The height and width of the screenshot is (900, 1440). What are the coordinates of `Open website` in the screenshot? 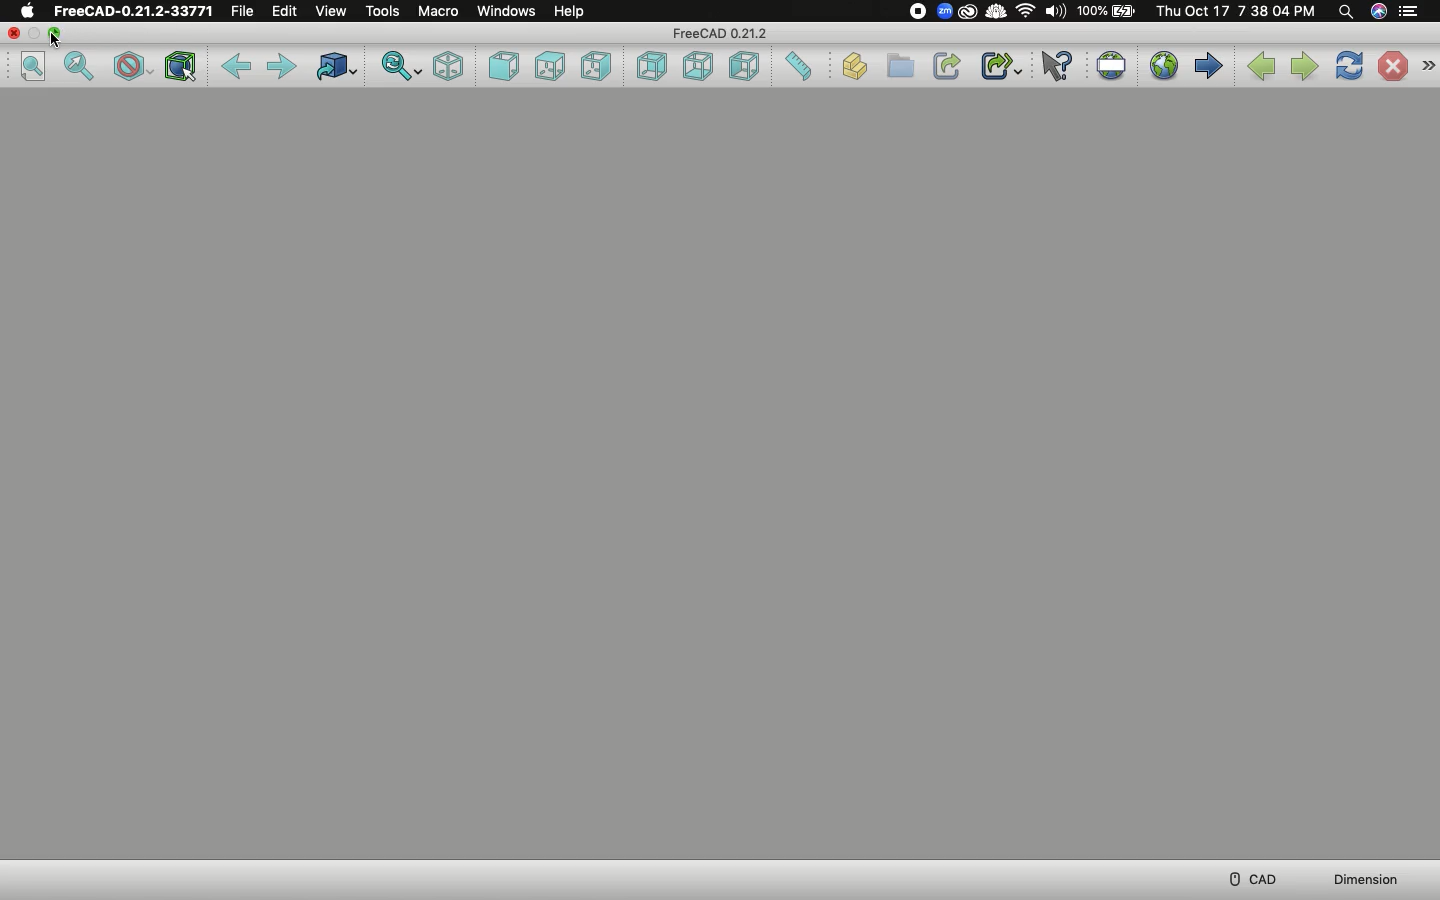 It's located at (1163, 67).